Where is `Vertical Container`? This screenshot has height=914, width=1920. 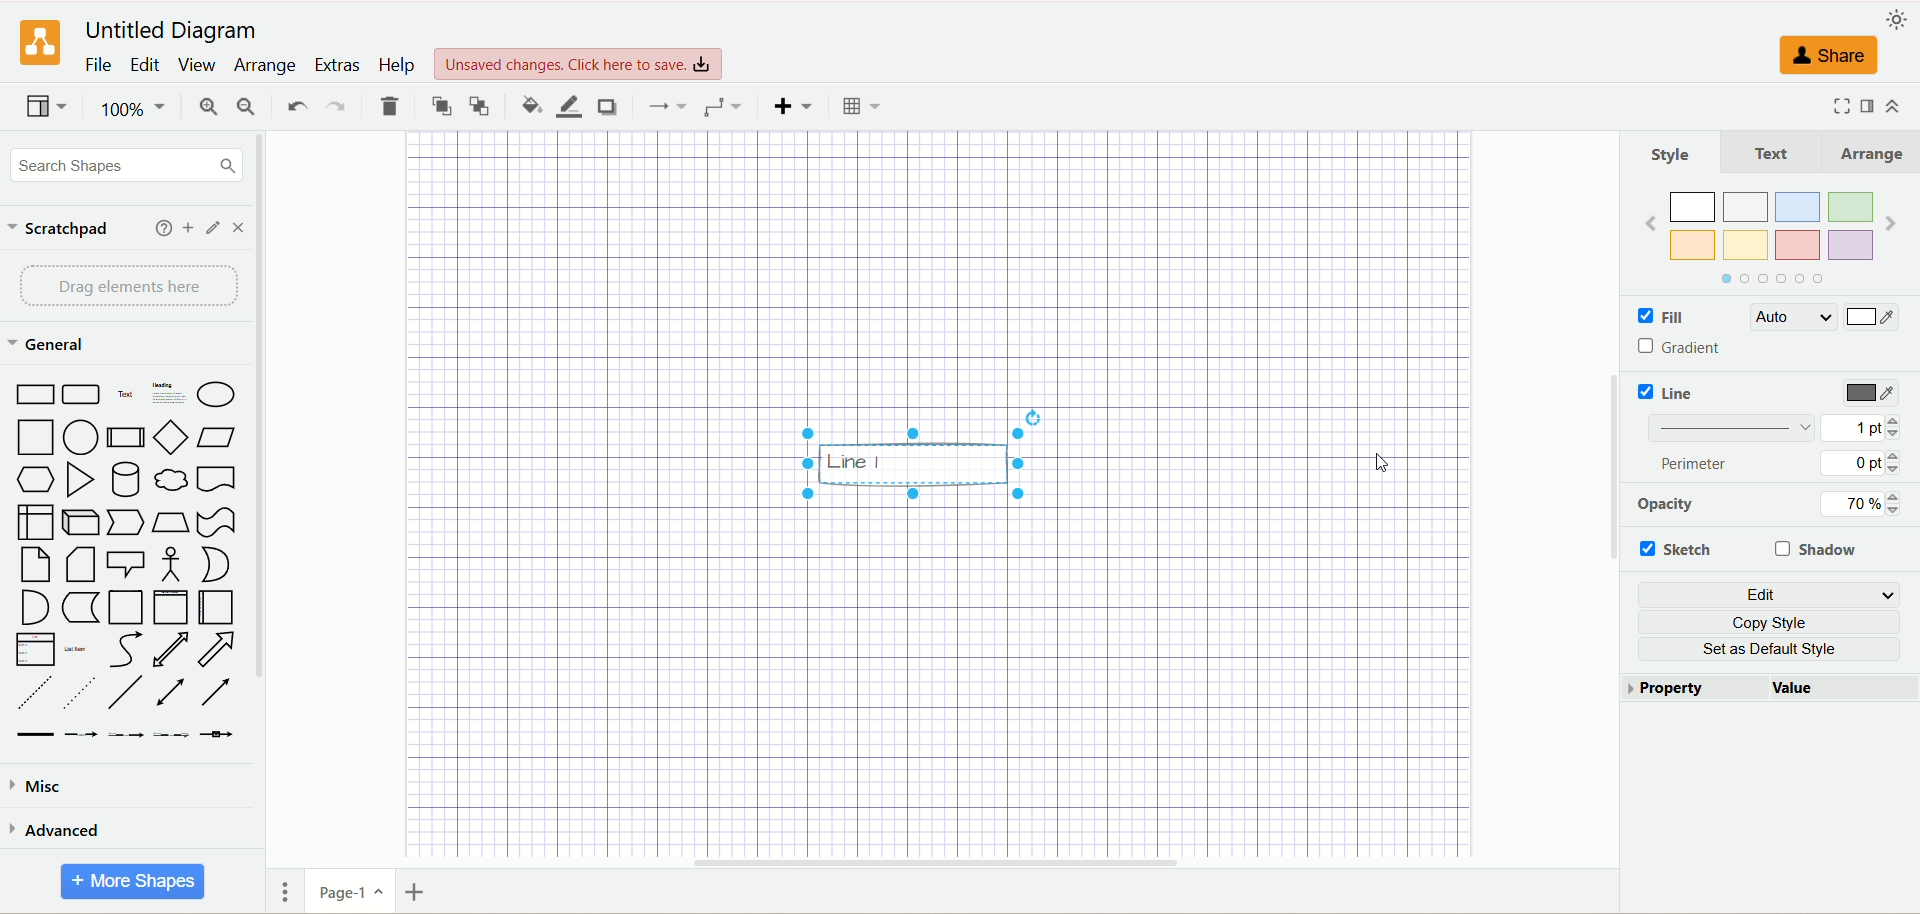
Vertical Container is located at coordinates (171, 608).